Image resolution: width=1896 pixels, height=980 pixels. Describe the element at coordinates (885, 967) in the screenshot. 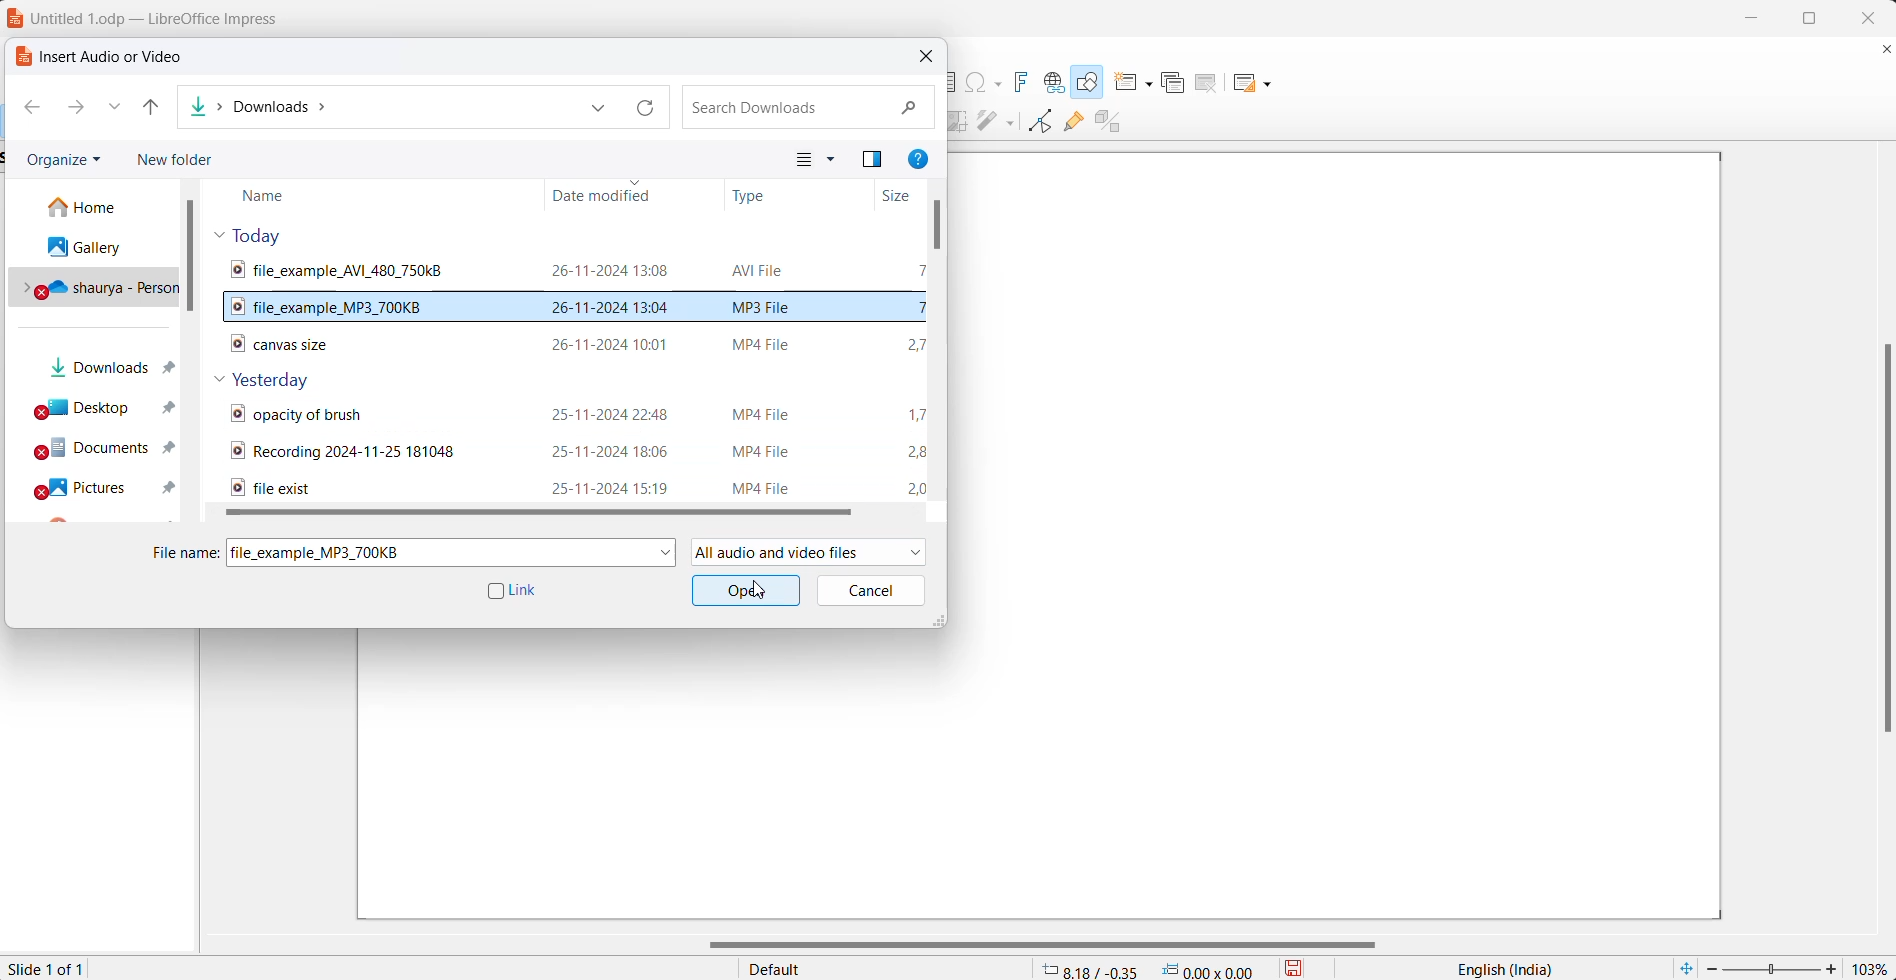

I see `slide master name` at that location.